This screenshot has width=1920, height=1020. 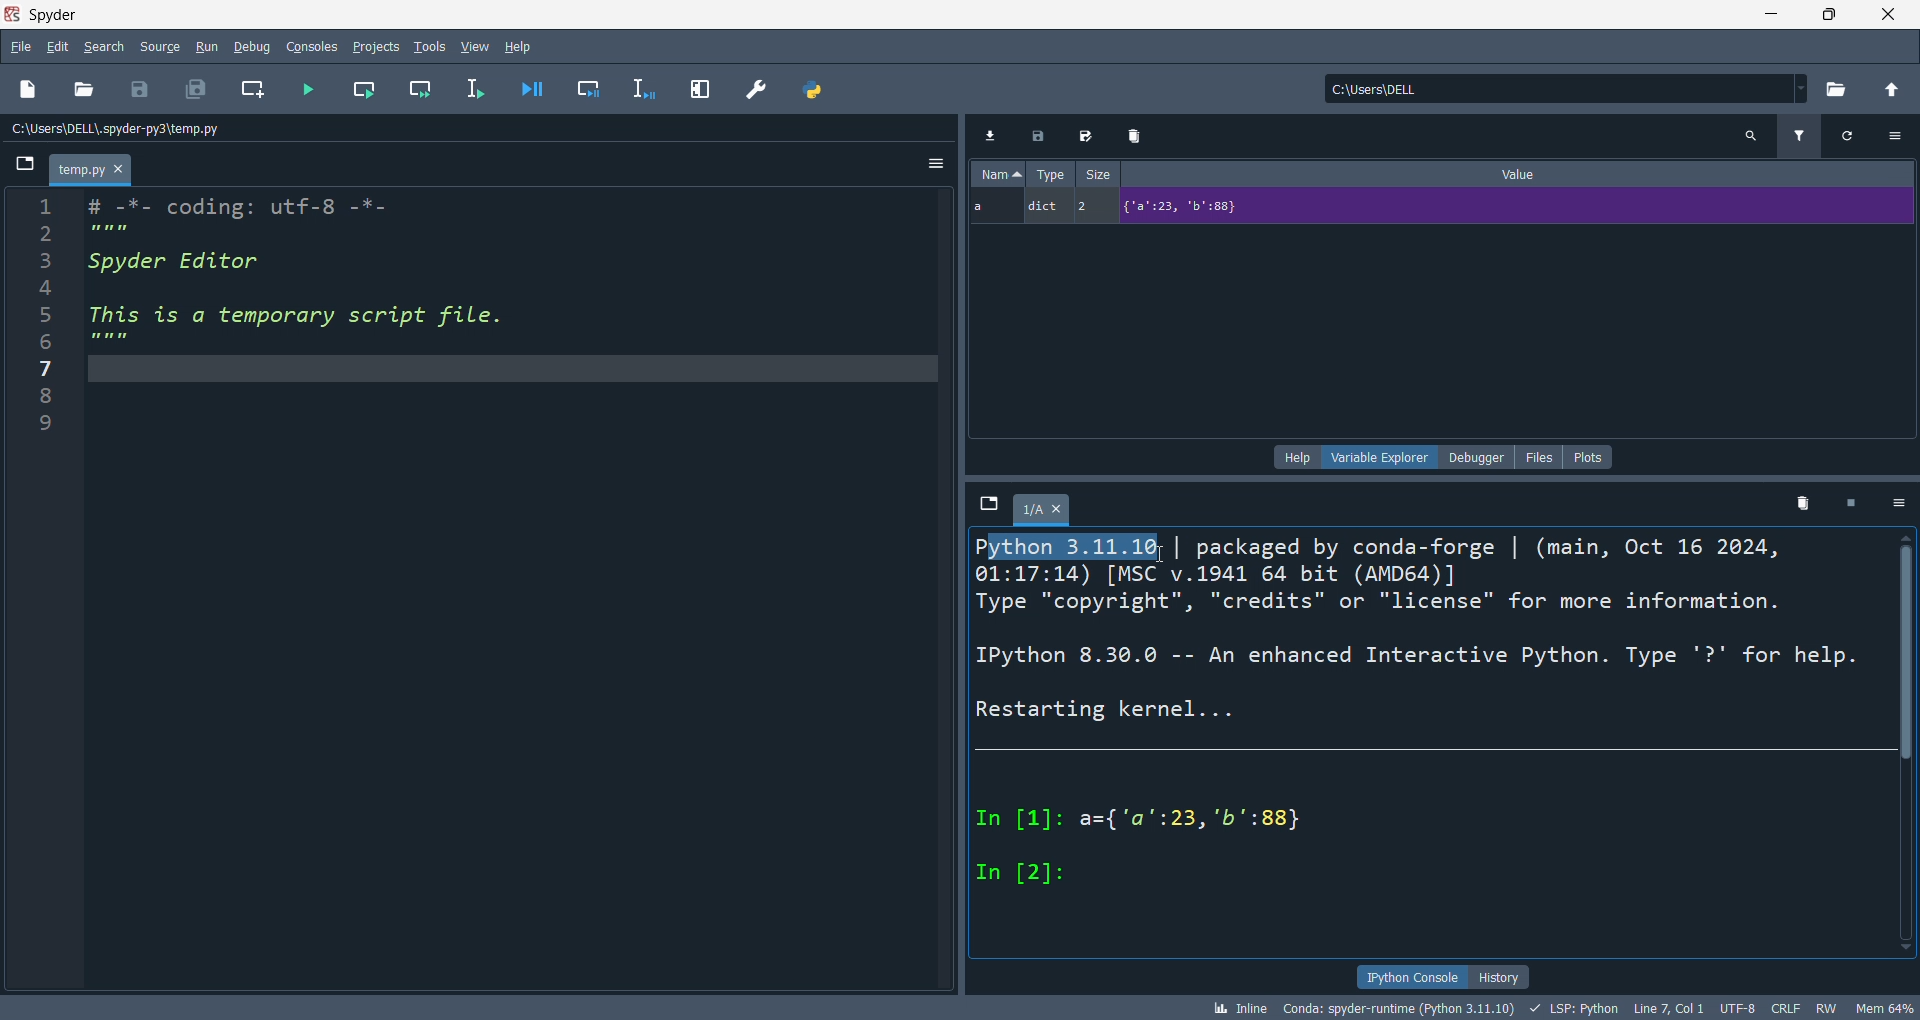 What do you see at coordinates (1572, 1008) in the screenshot?
I see `LSP: Python` at bounding box center [1572, 1008].